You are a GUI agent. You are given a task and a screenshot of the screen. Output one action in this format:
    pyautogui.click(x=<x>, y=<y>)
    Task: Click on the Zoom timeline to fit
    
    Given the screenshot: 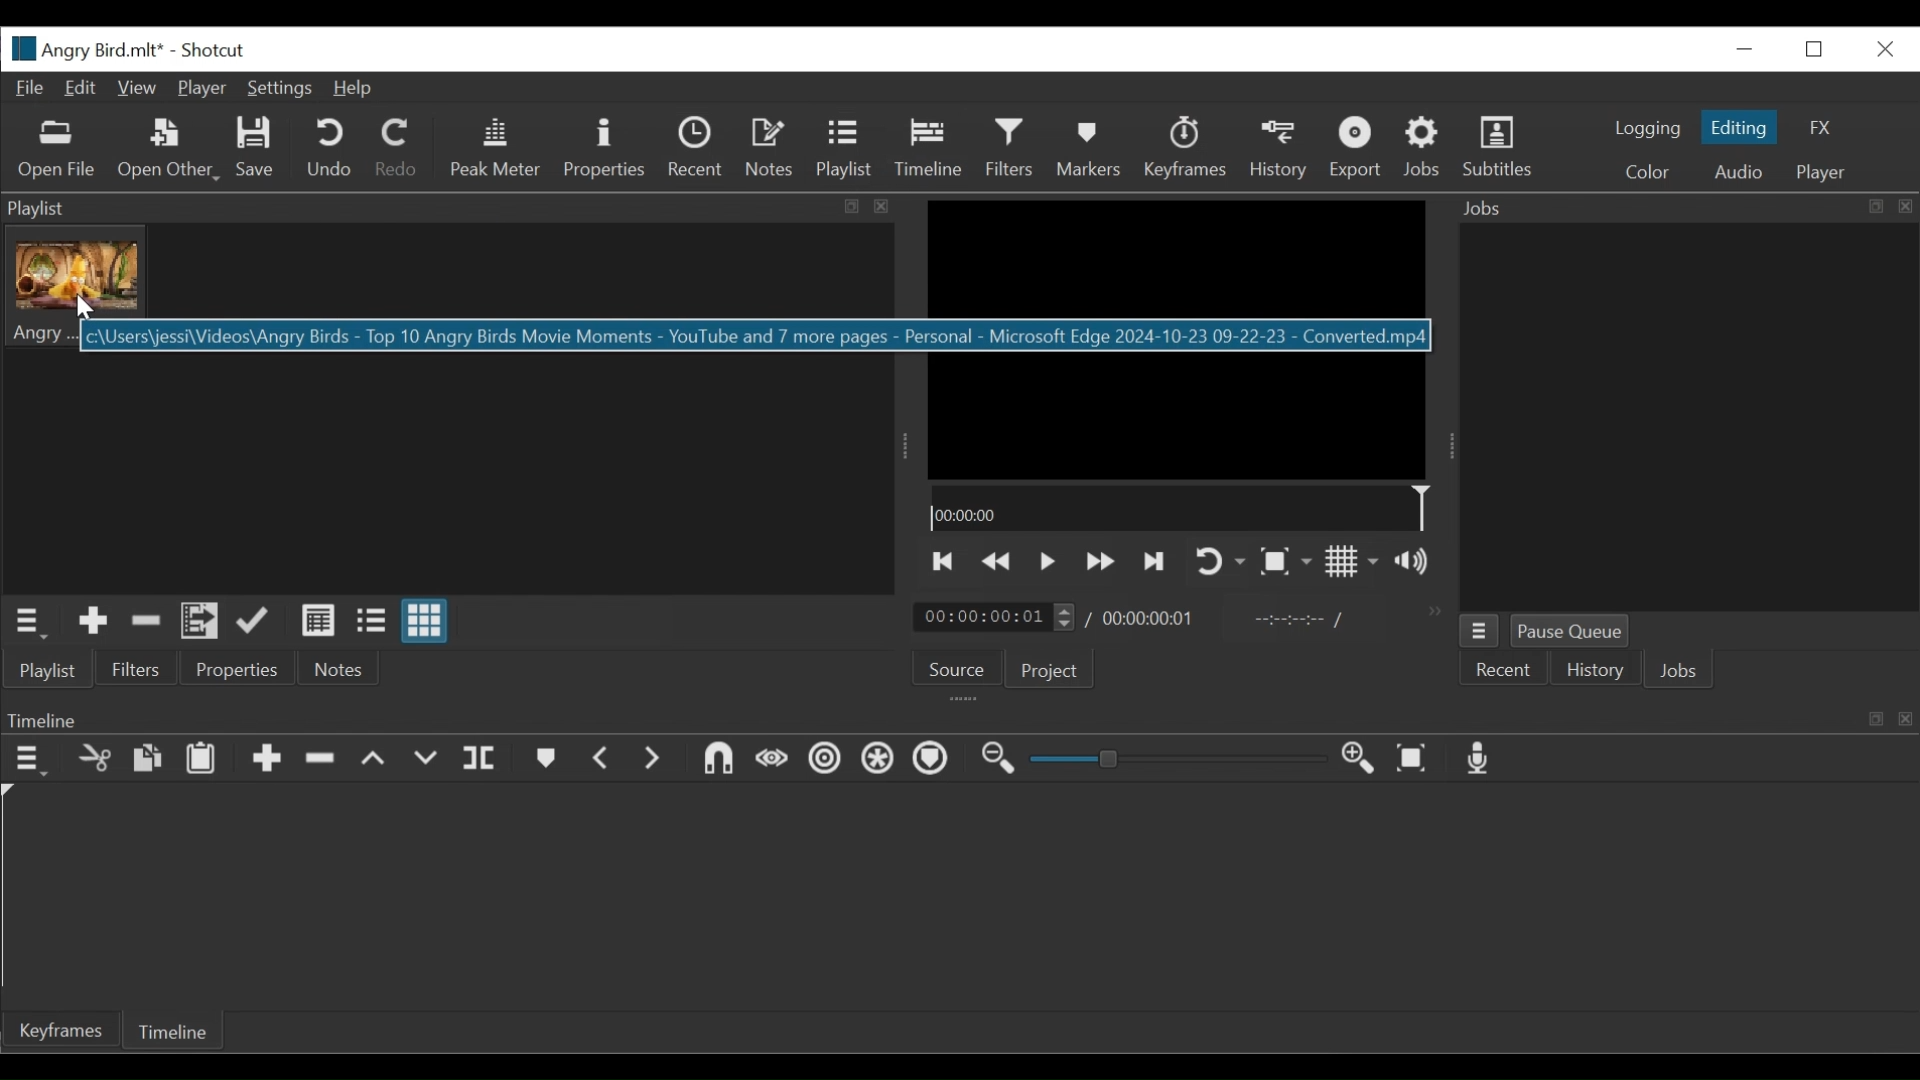 What is the action you would take?
    pyautogui.click(x=1413, y=759)
    